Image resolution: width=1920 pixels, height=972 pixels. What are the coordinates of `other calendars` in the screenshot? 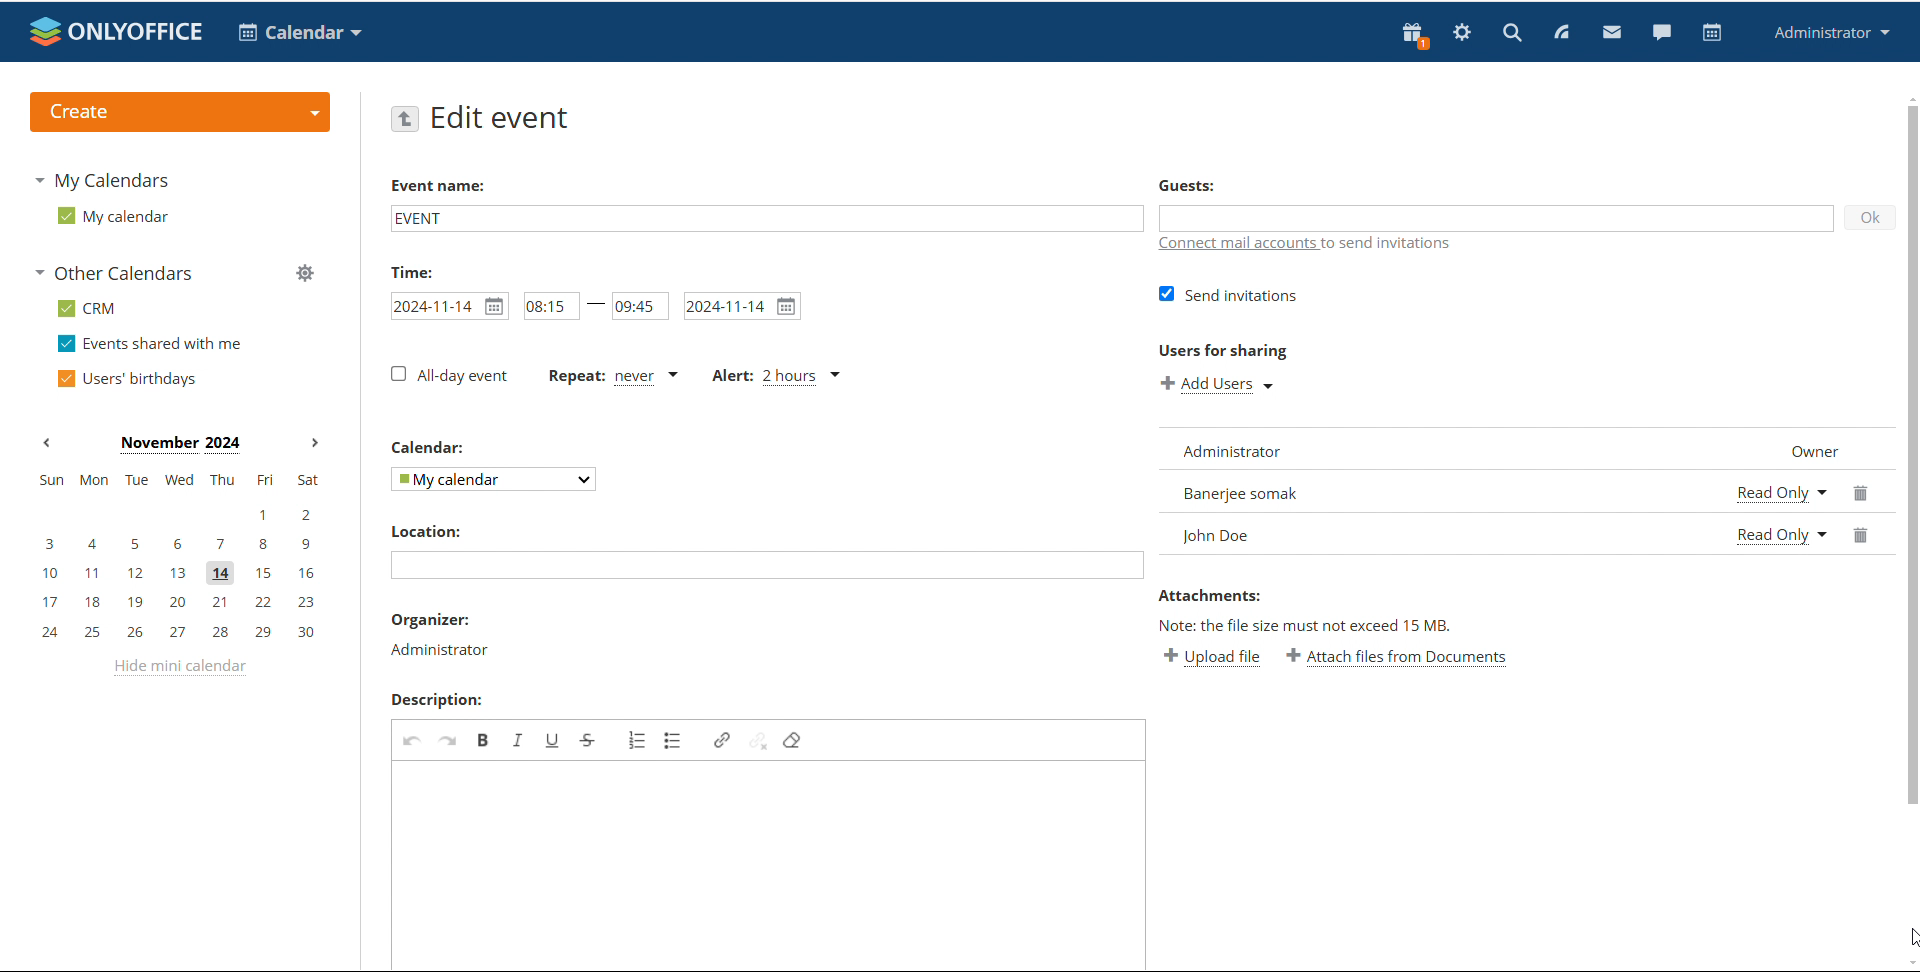 It's located at (118, 272).